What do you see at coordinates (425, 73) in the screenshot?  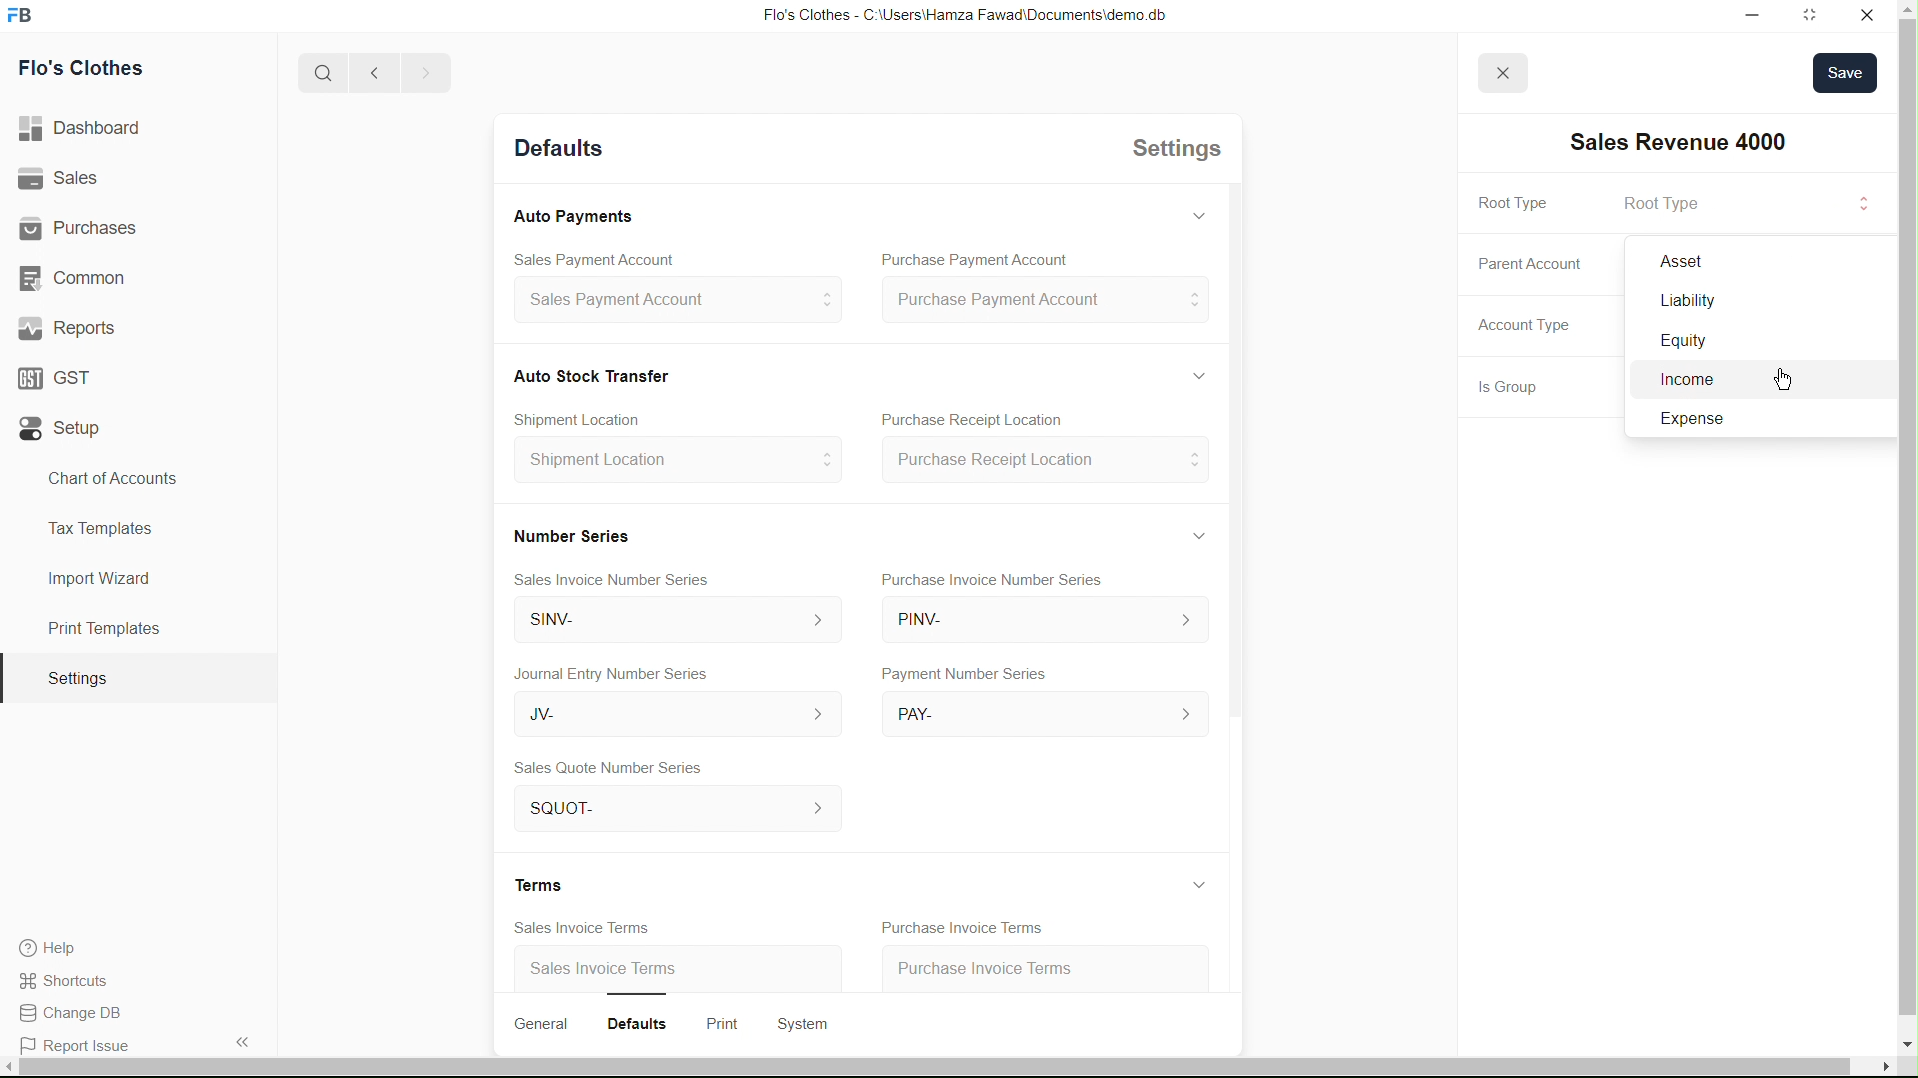 I see `Forward` at bounding box center [425, 73].